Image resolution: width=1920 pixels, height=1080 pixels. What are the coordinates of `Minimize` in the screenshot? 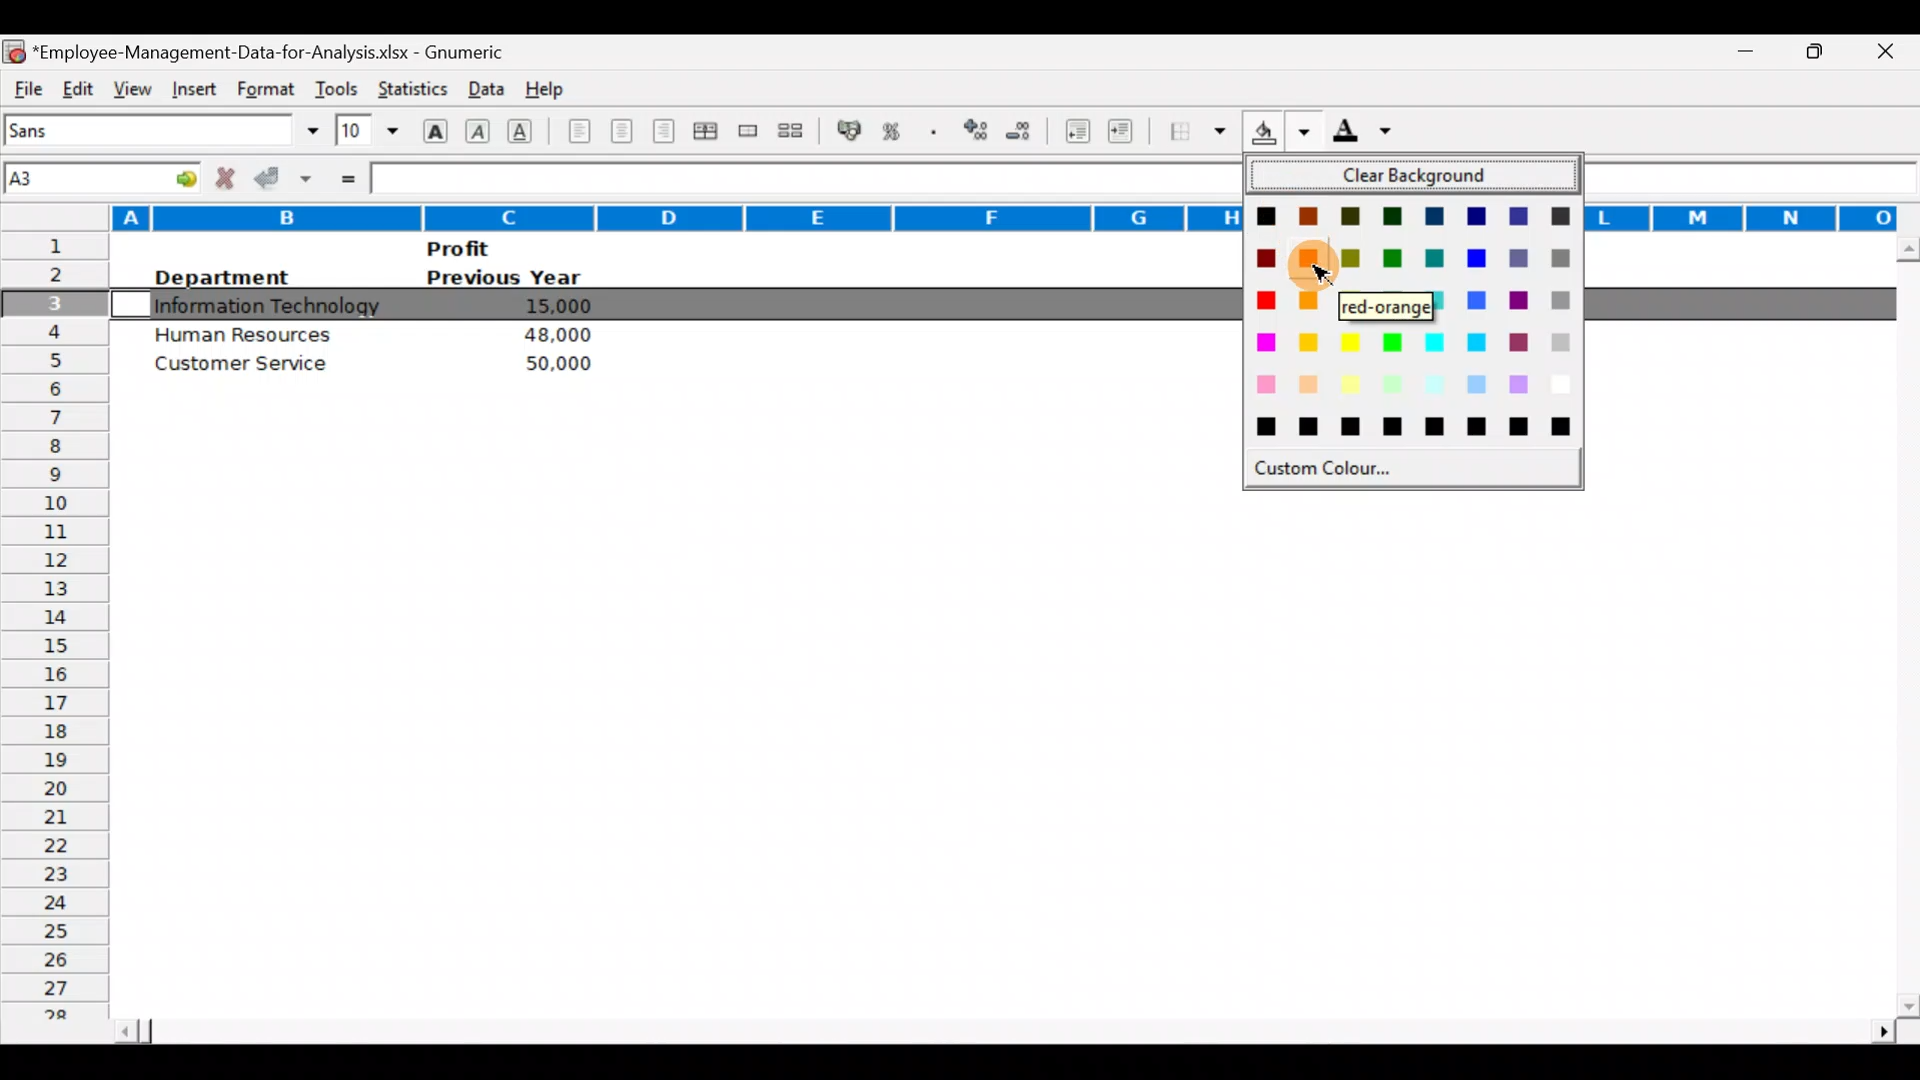 It's located at (1734, 52).